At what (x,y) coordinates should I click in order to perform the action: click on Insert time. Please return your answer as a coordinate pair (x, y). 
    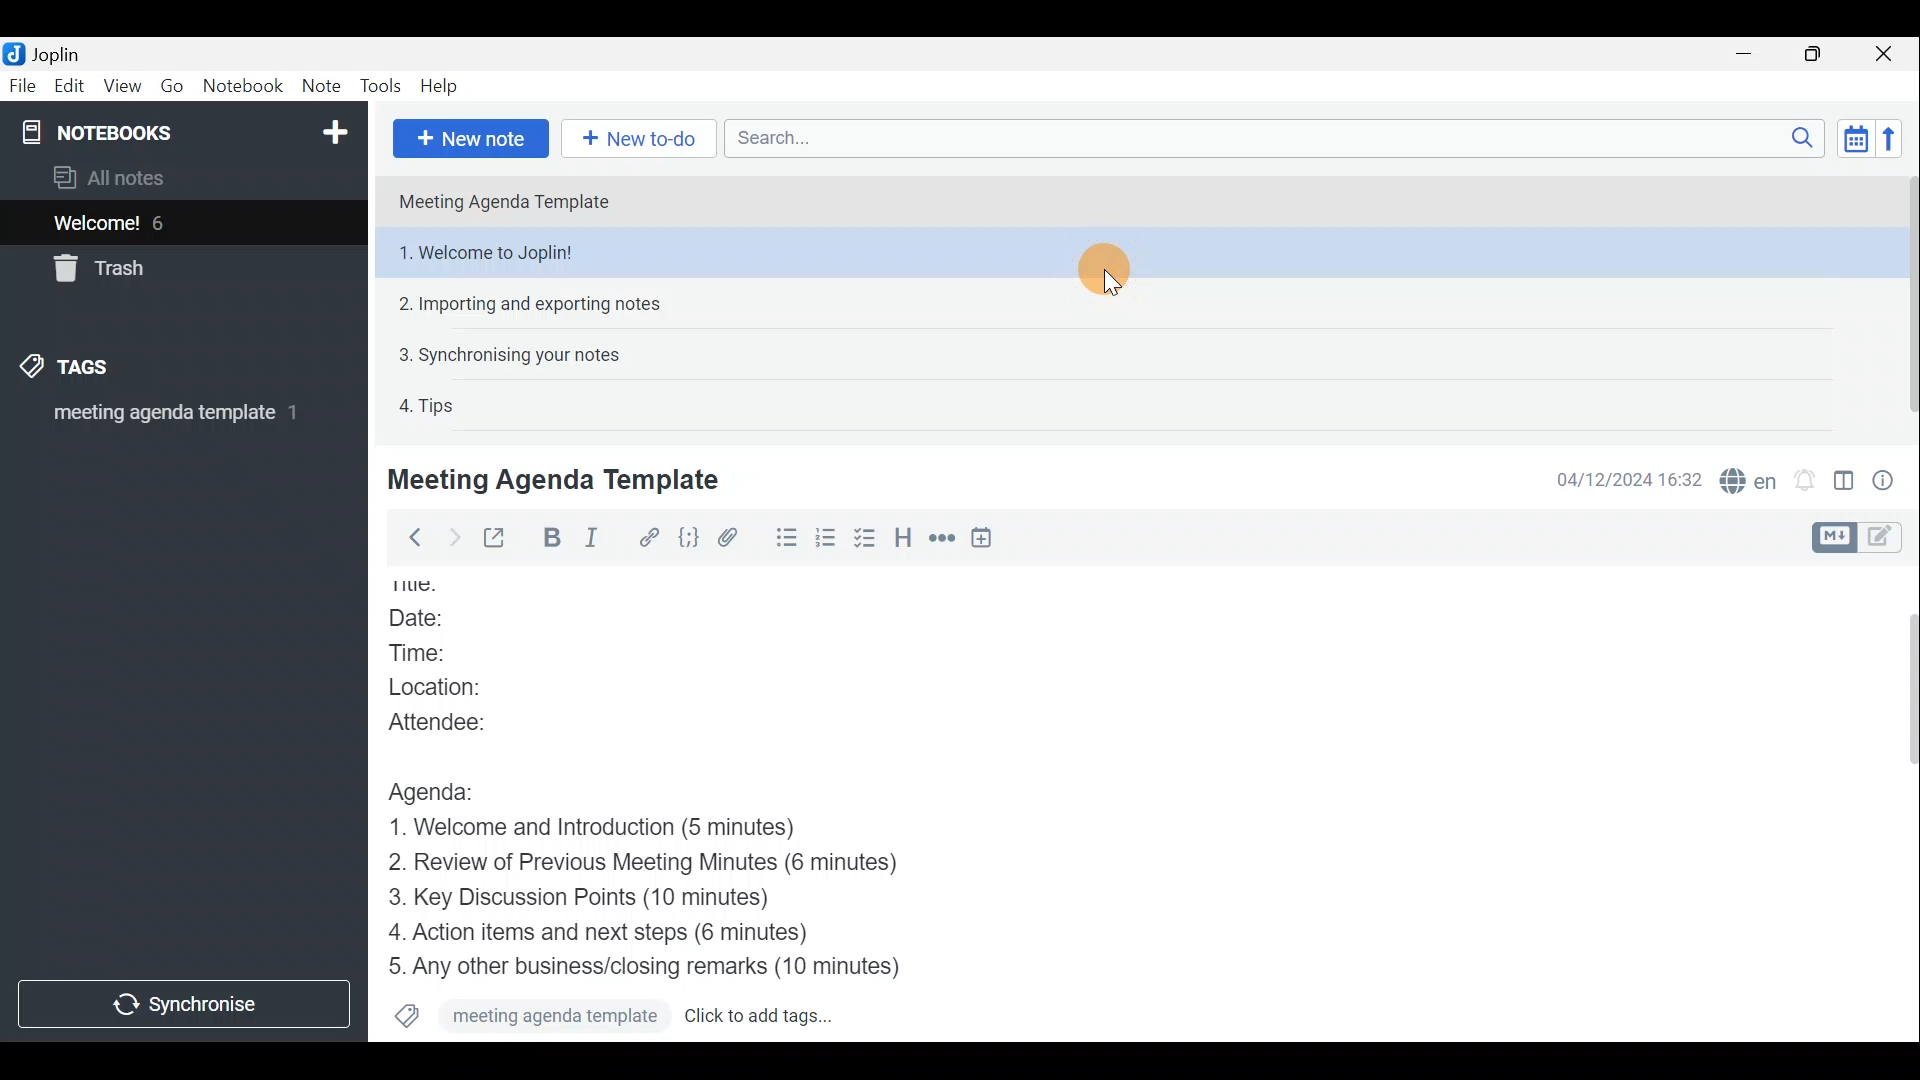
    Looking at the image, I should click on (986, 541).